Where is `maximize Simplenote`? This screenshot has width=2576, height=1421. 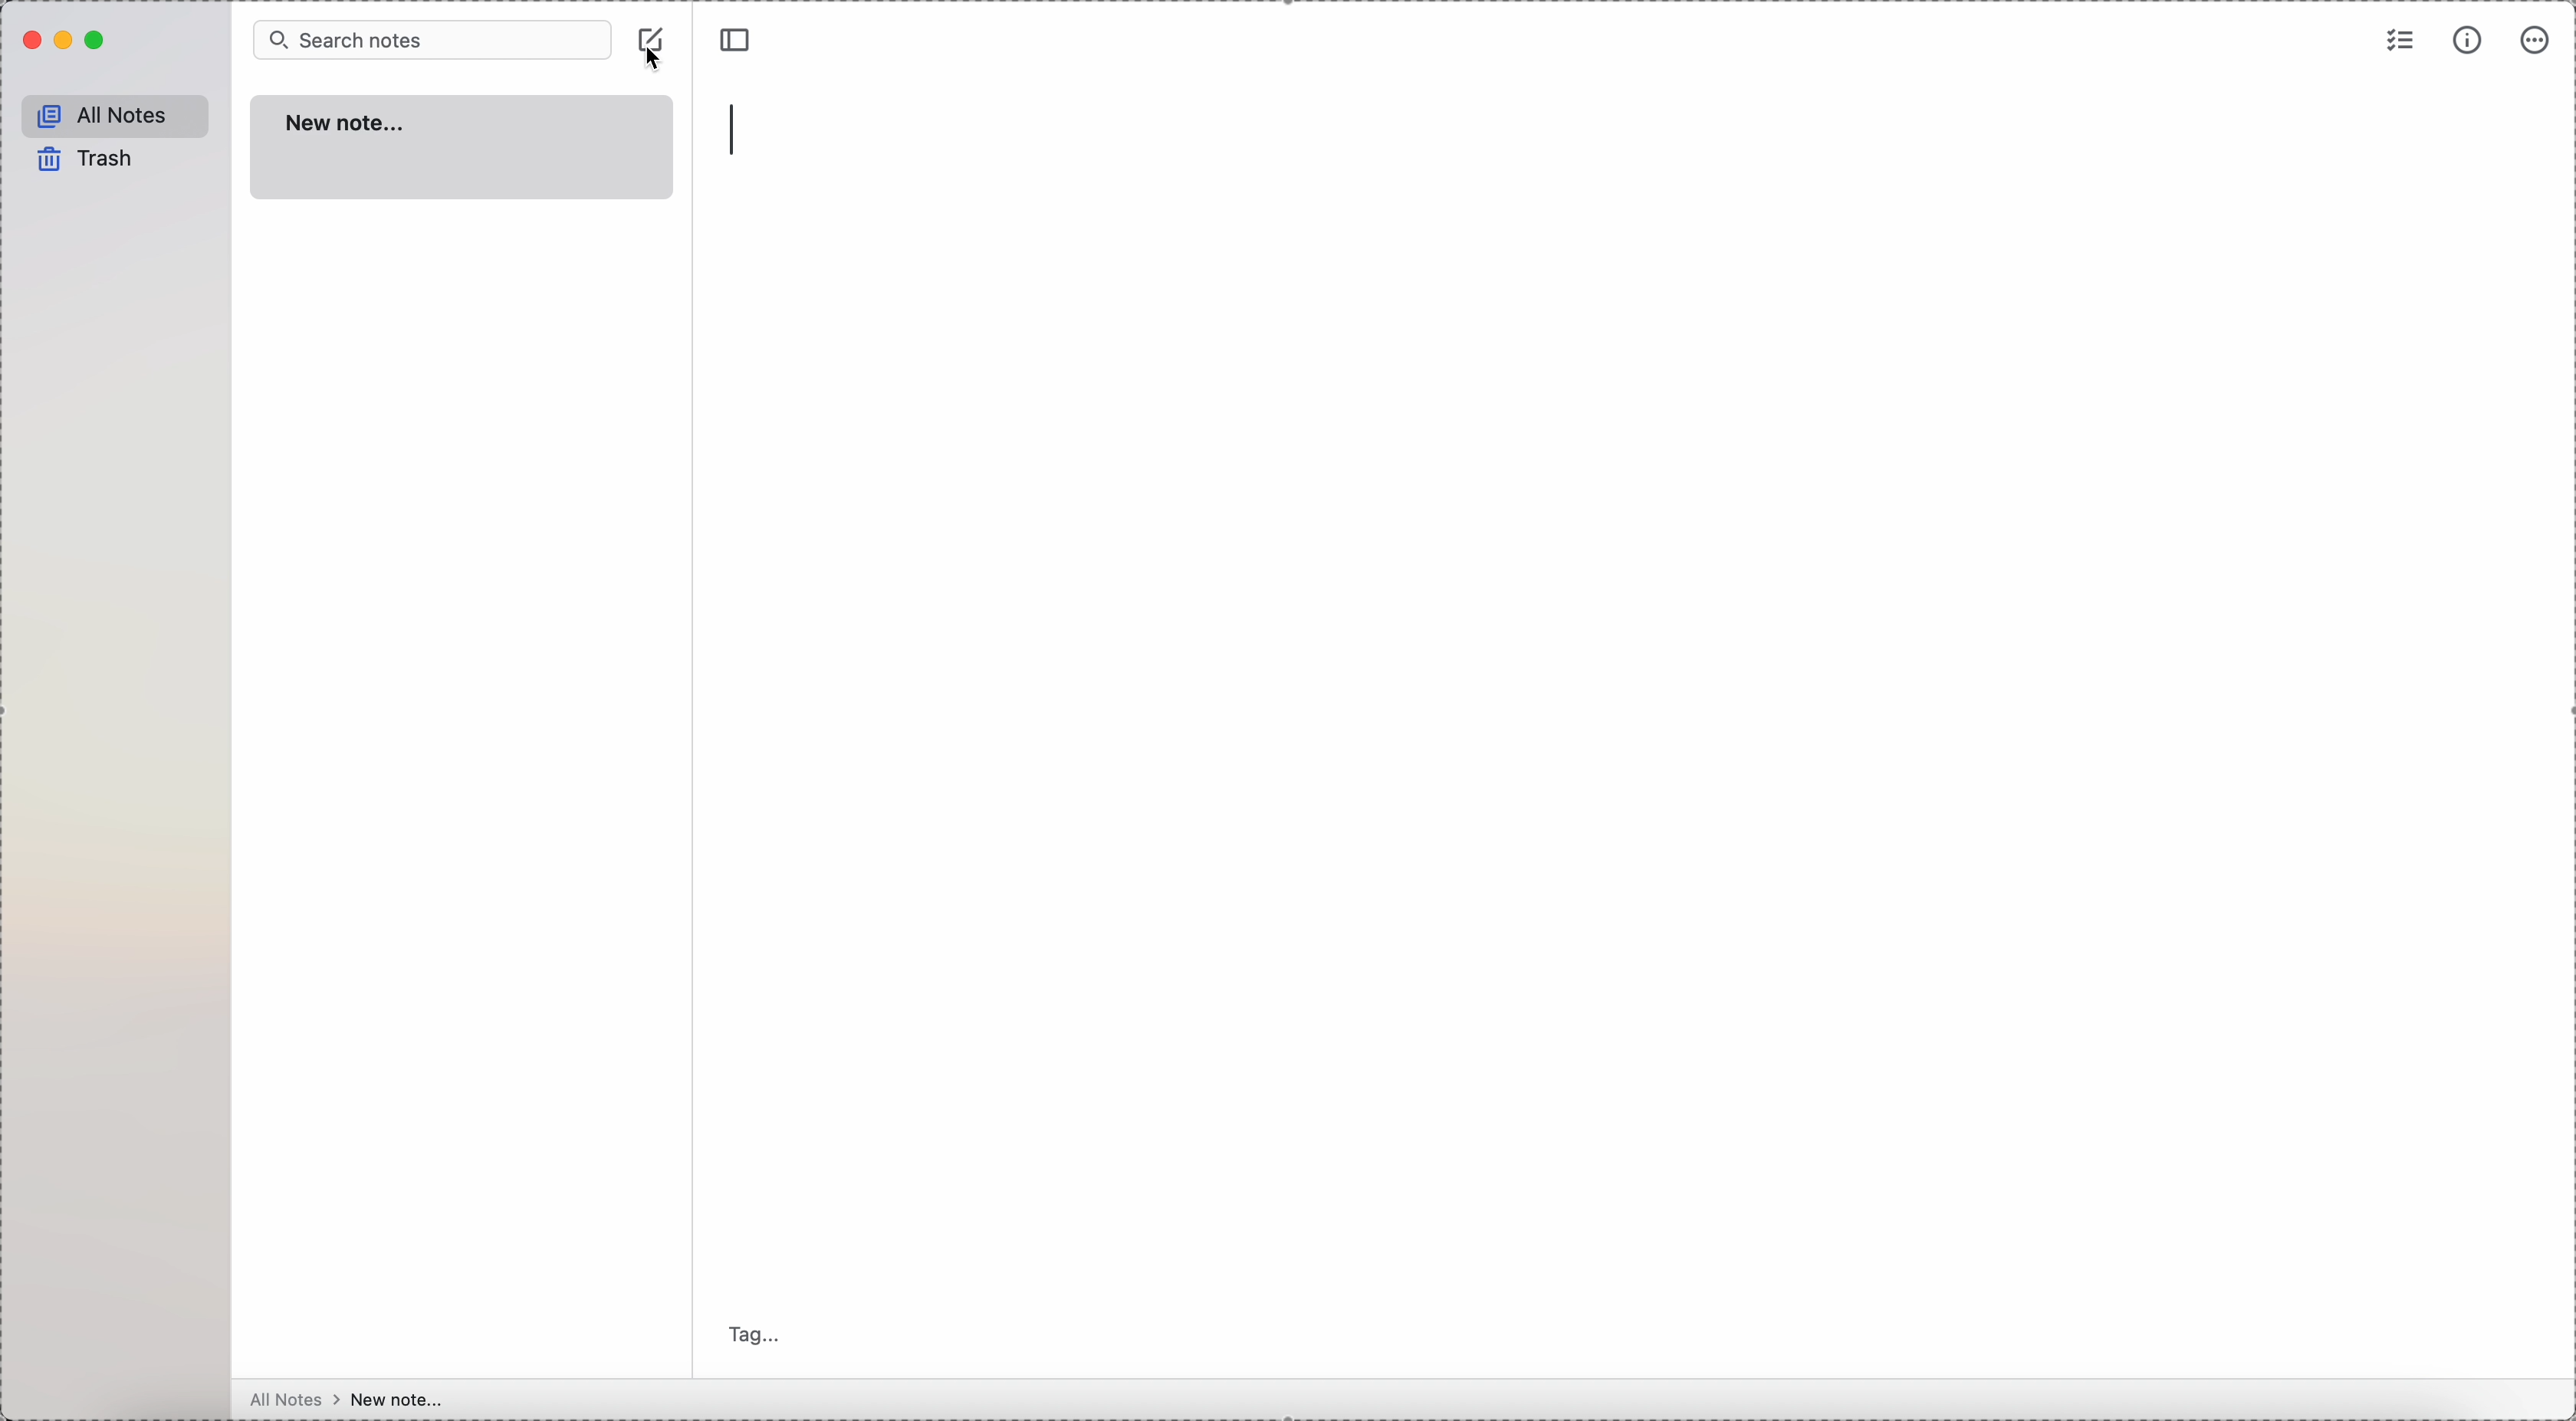 maximize Simplenote is located at coordinates (97, 41).